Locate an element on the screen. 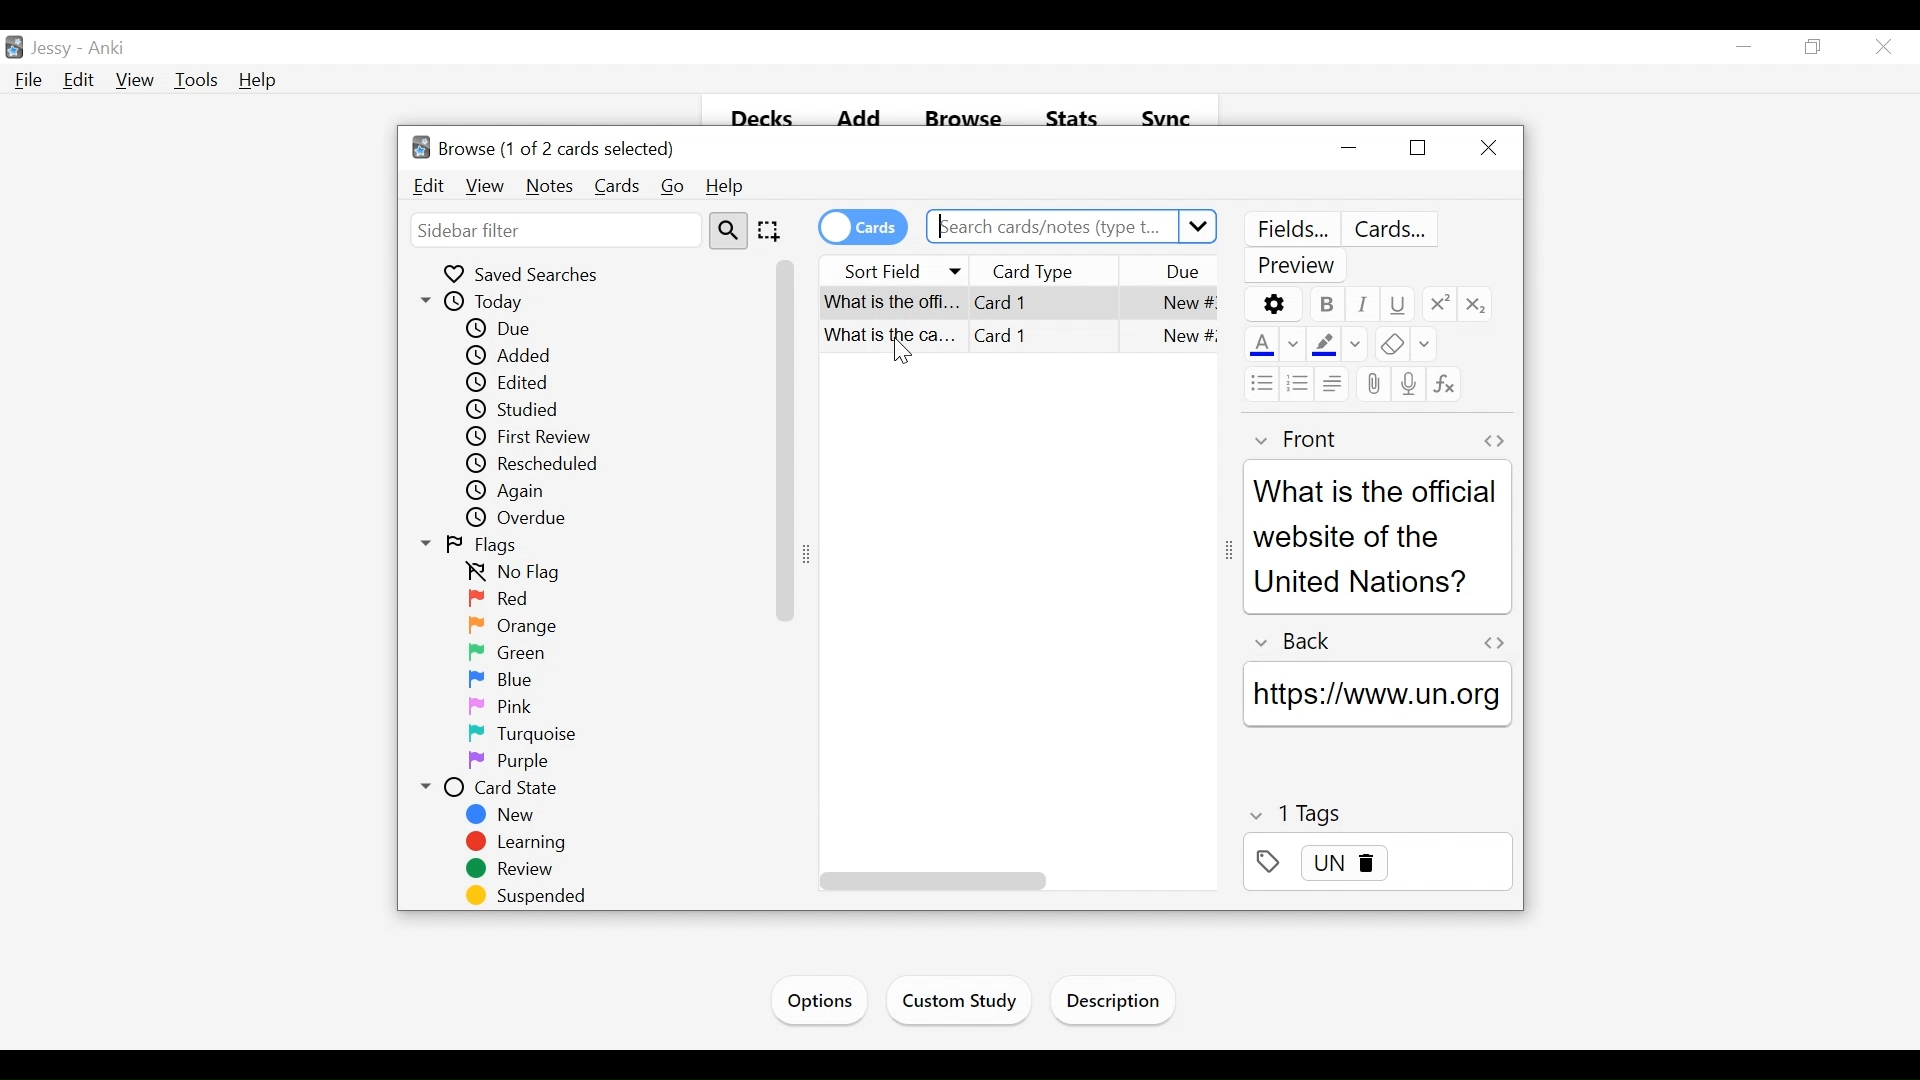 Image resolution: width=1920 pixels, height=1080 pixels. Anki Desktop Icon is located at coordinates (14, 46).